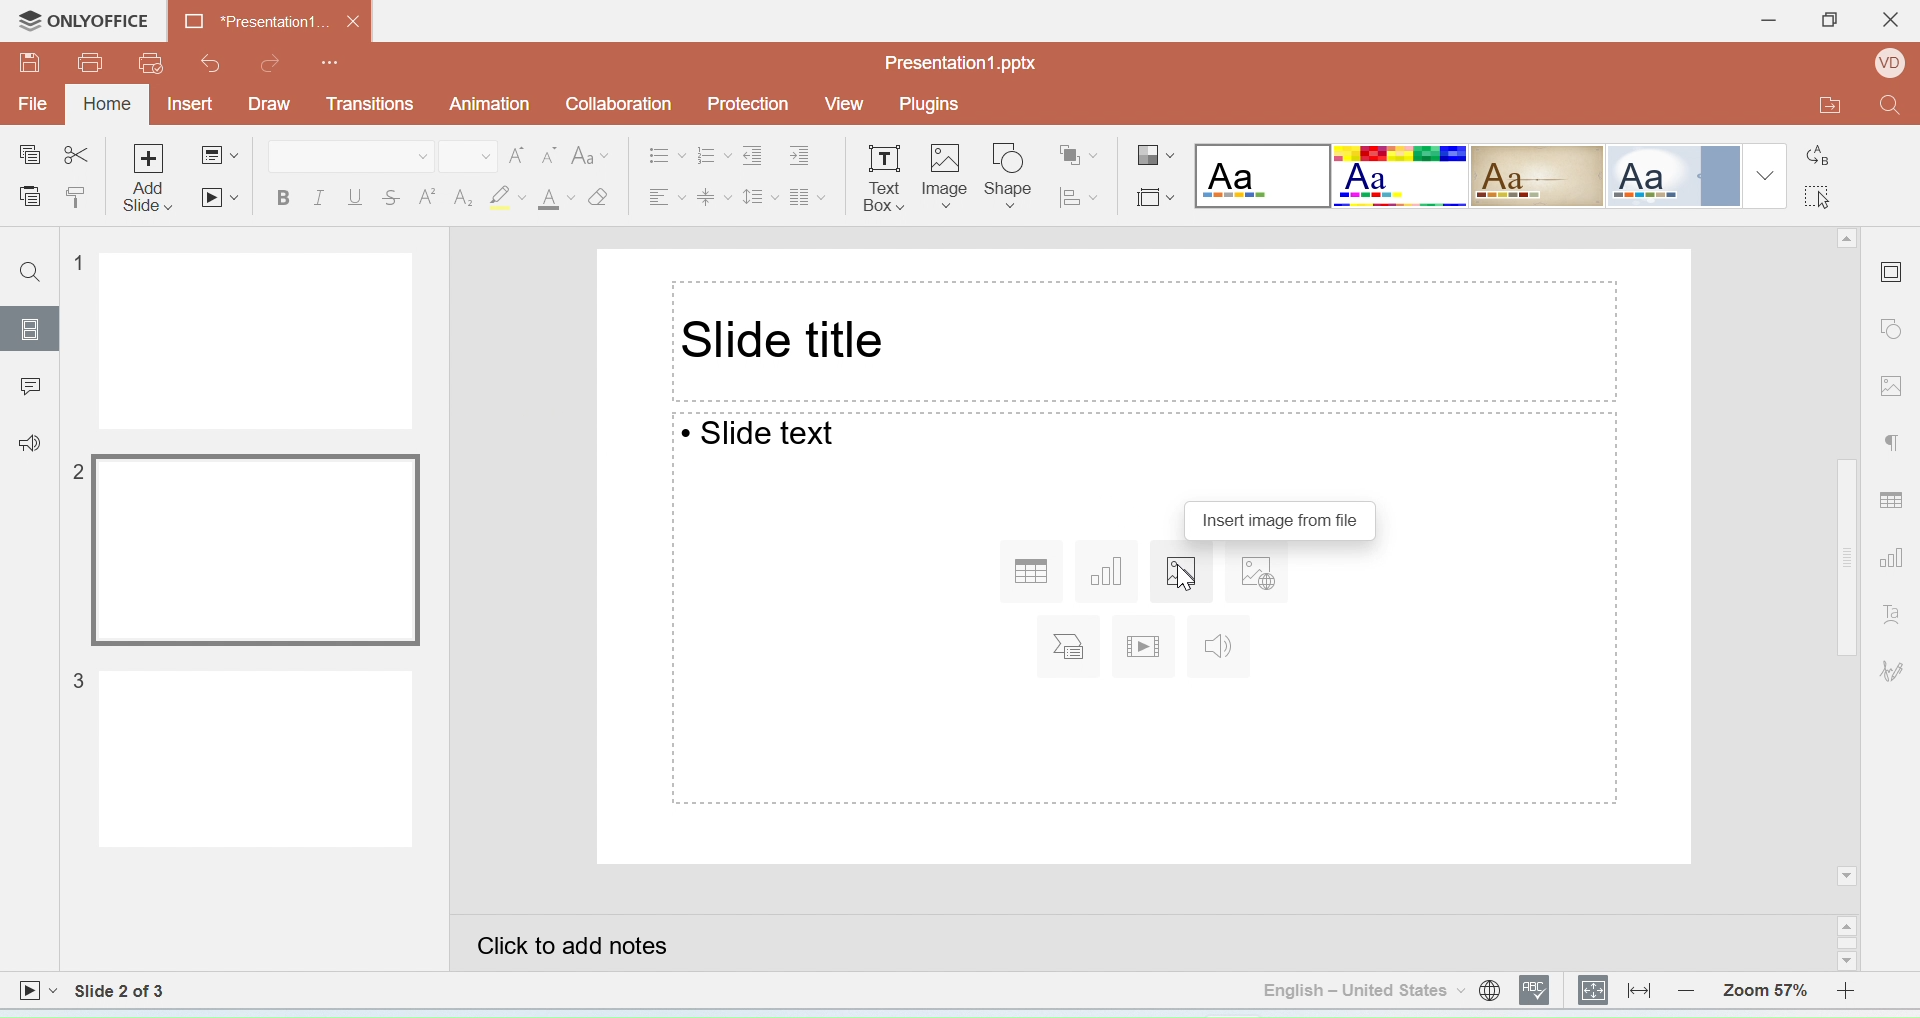  What do you see at coordinates (283, 201) in the screenshot?
I see `Bold` at bounding box center [283, 201].